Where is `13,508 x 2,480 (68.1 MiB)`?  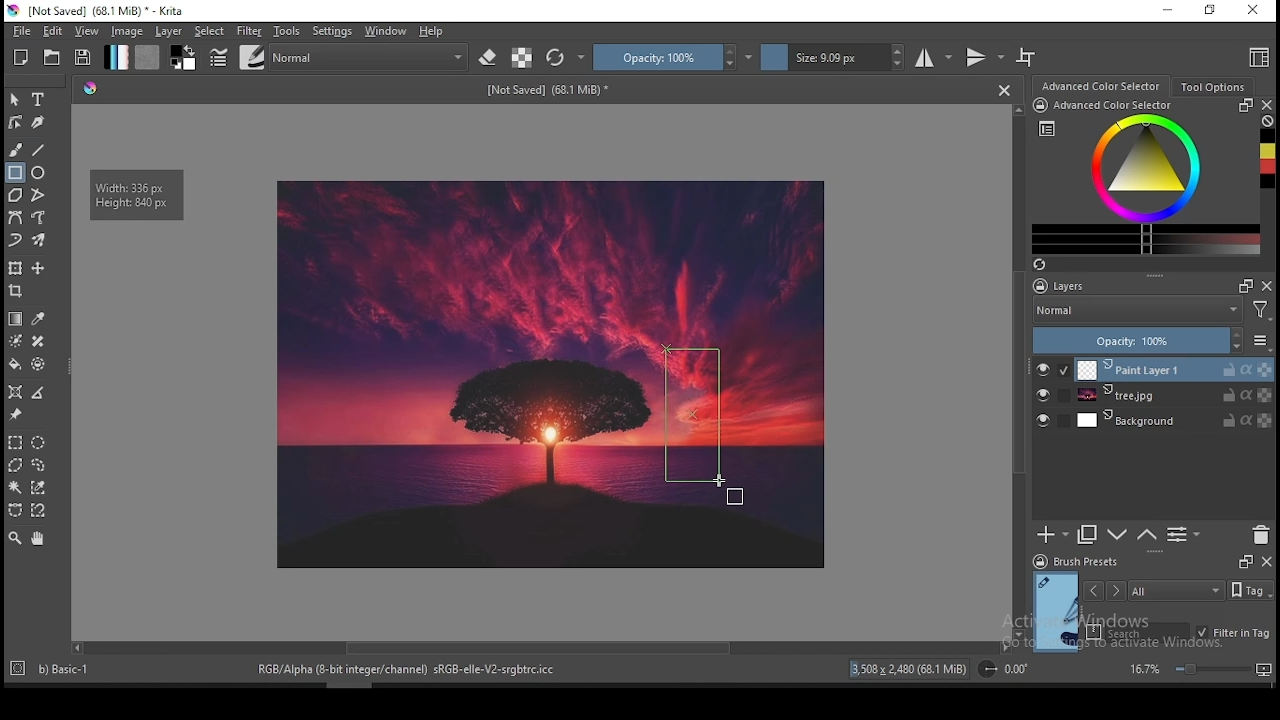 13,508 x 2,480 (68.1 MiB) is located at coordinates (909, 668).